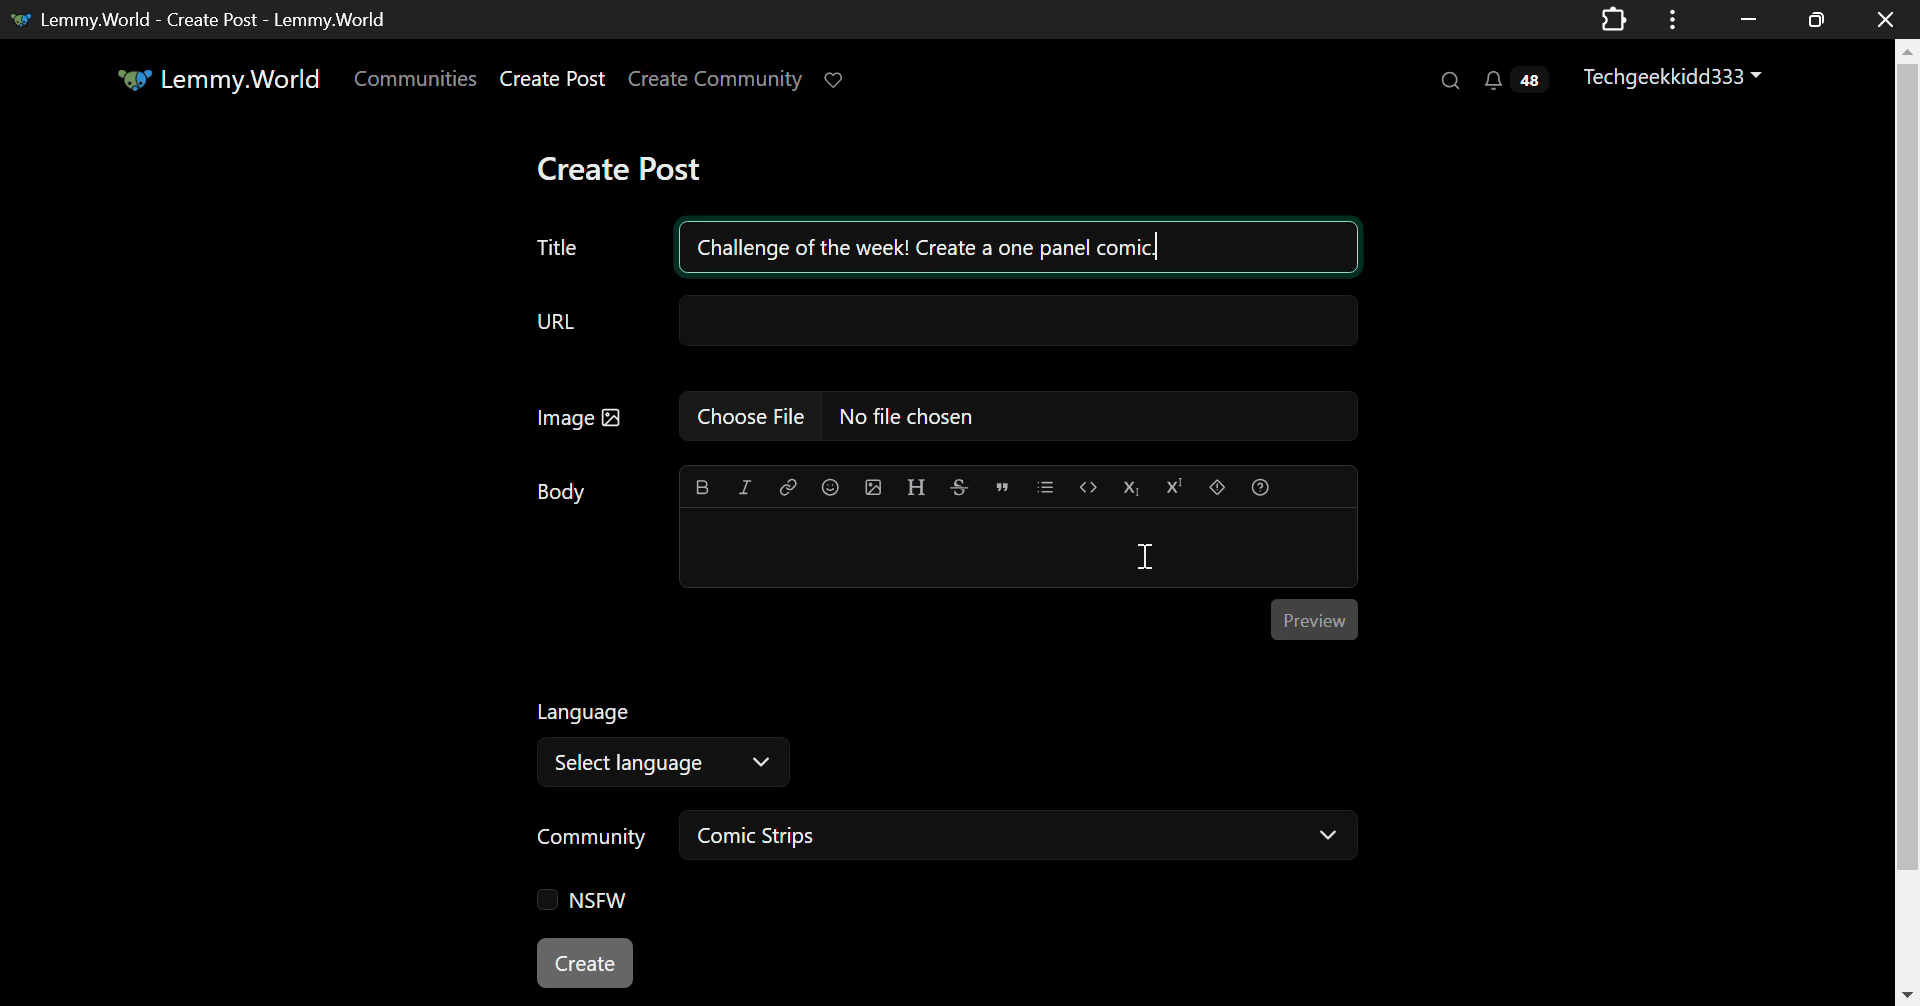 The width and height of the screenshot is (1920, 1006). What do you see at coordinates (743, 488) in the screenshot?
I see `italic` at bounding box center [743, 488].